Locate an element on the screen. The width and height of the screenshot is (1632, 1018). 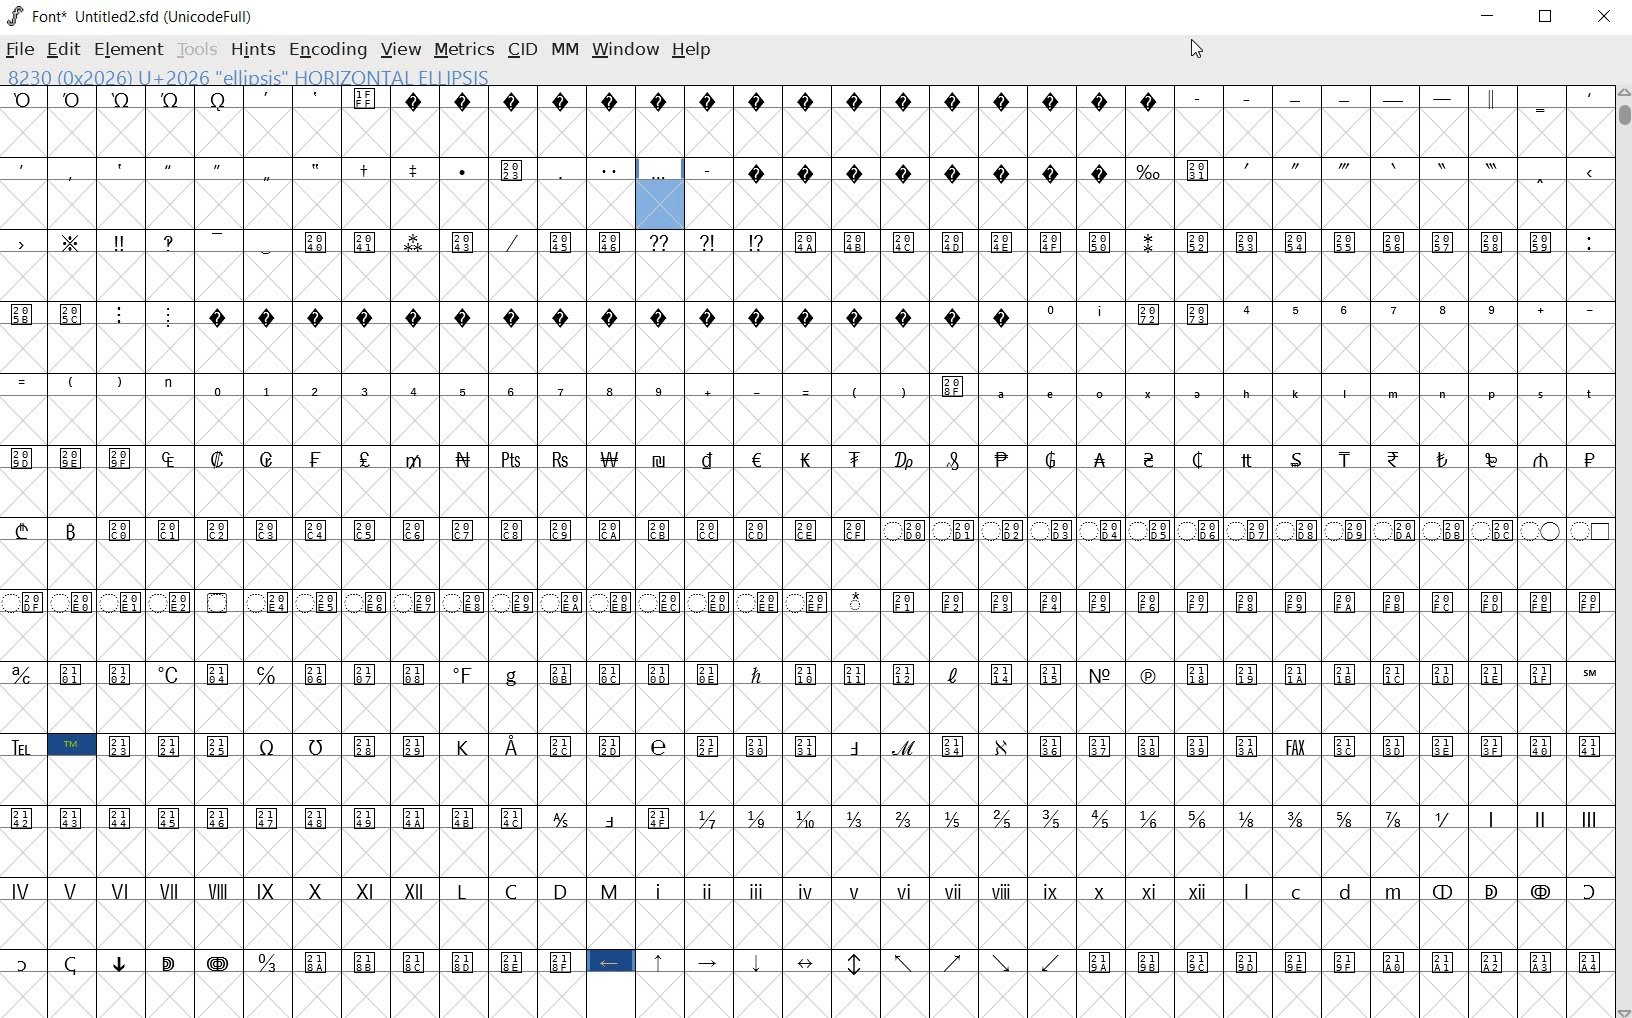
HELP is located at coordinates (692, 51).